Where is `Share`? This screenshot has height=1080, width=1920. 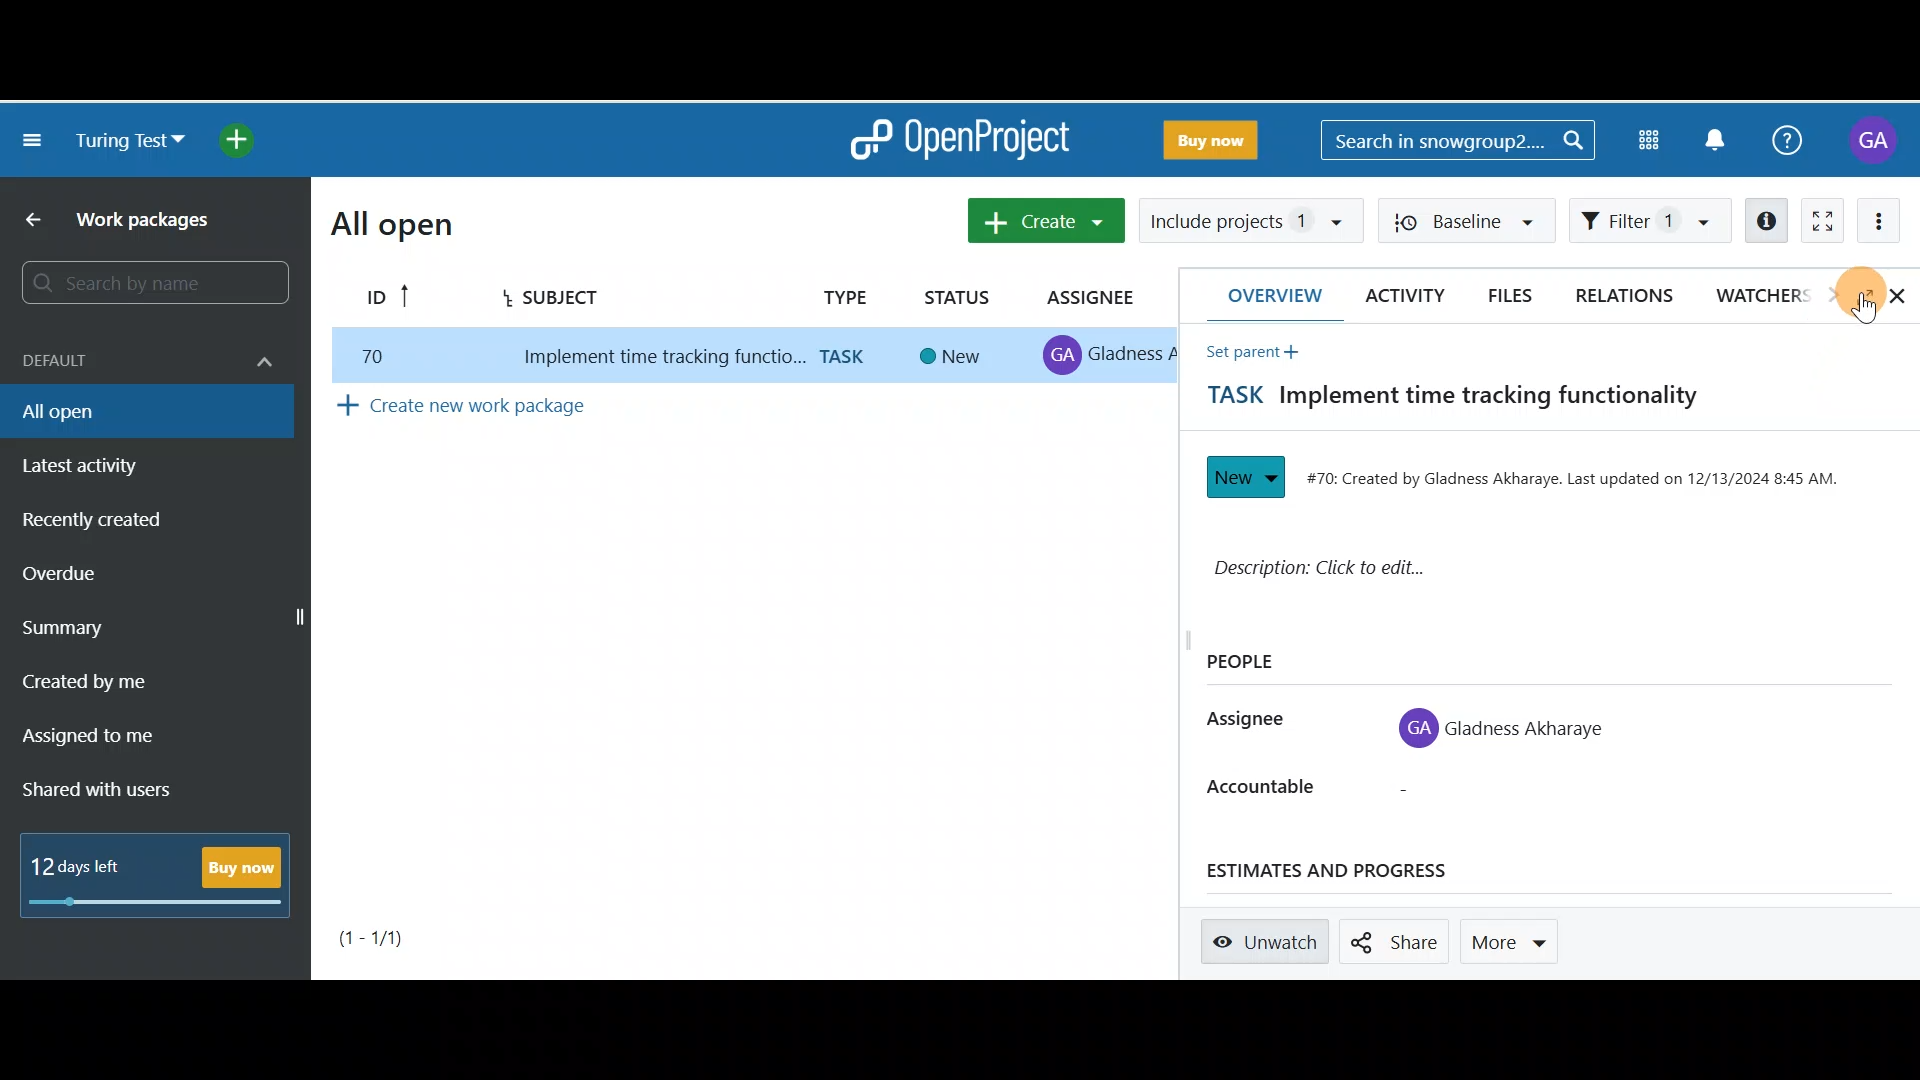 Share is located at coordinates (1392, 938).